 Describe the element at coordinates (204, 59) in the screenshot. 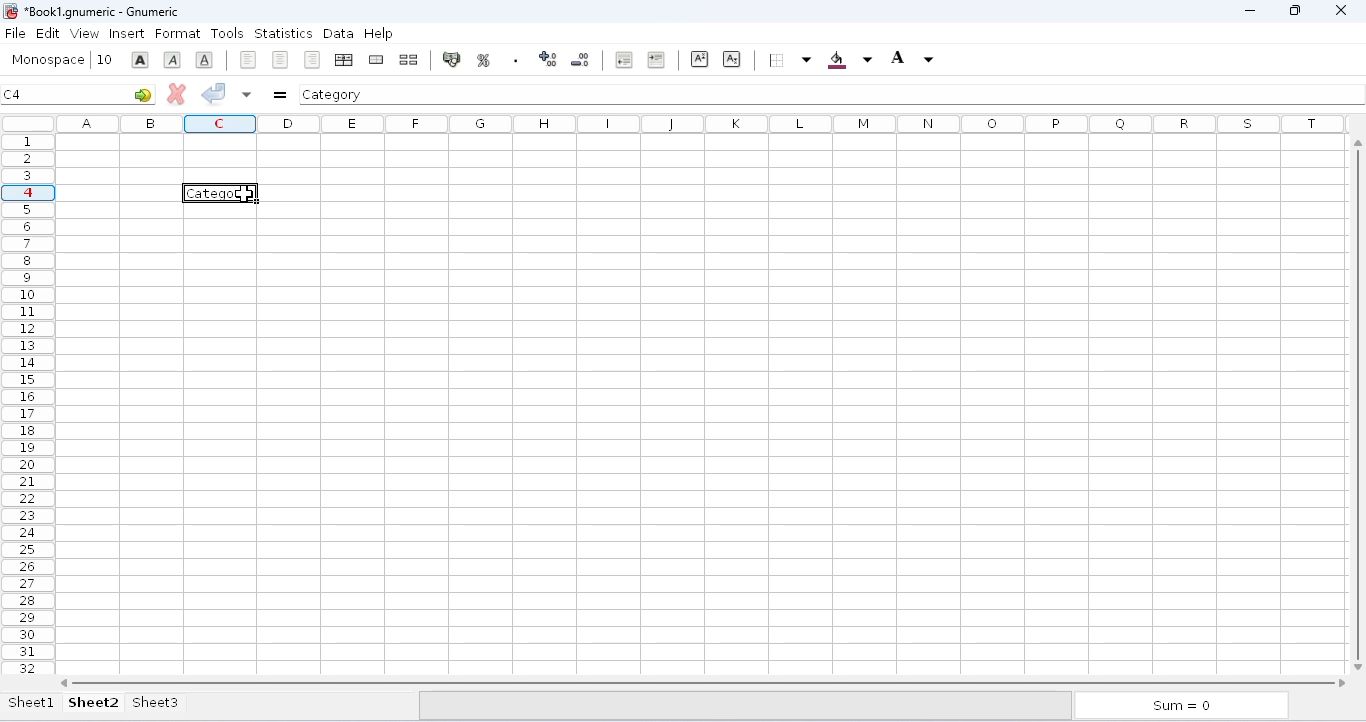

I see `underline` at that location.